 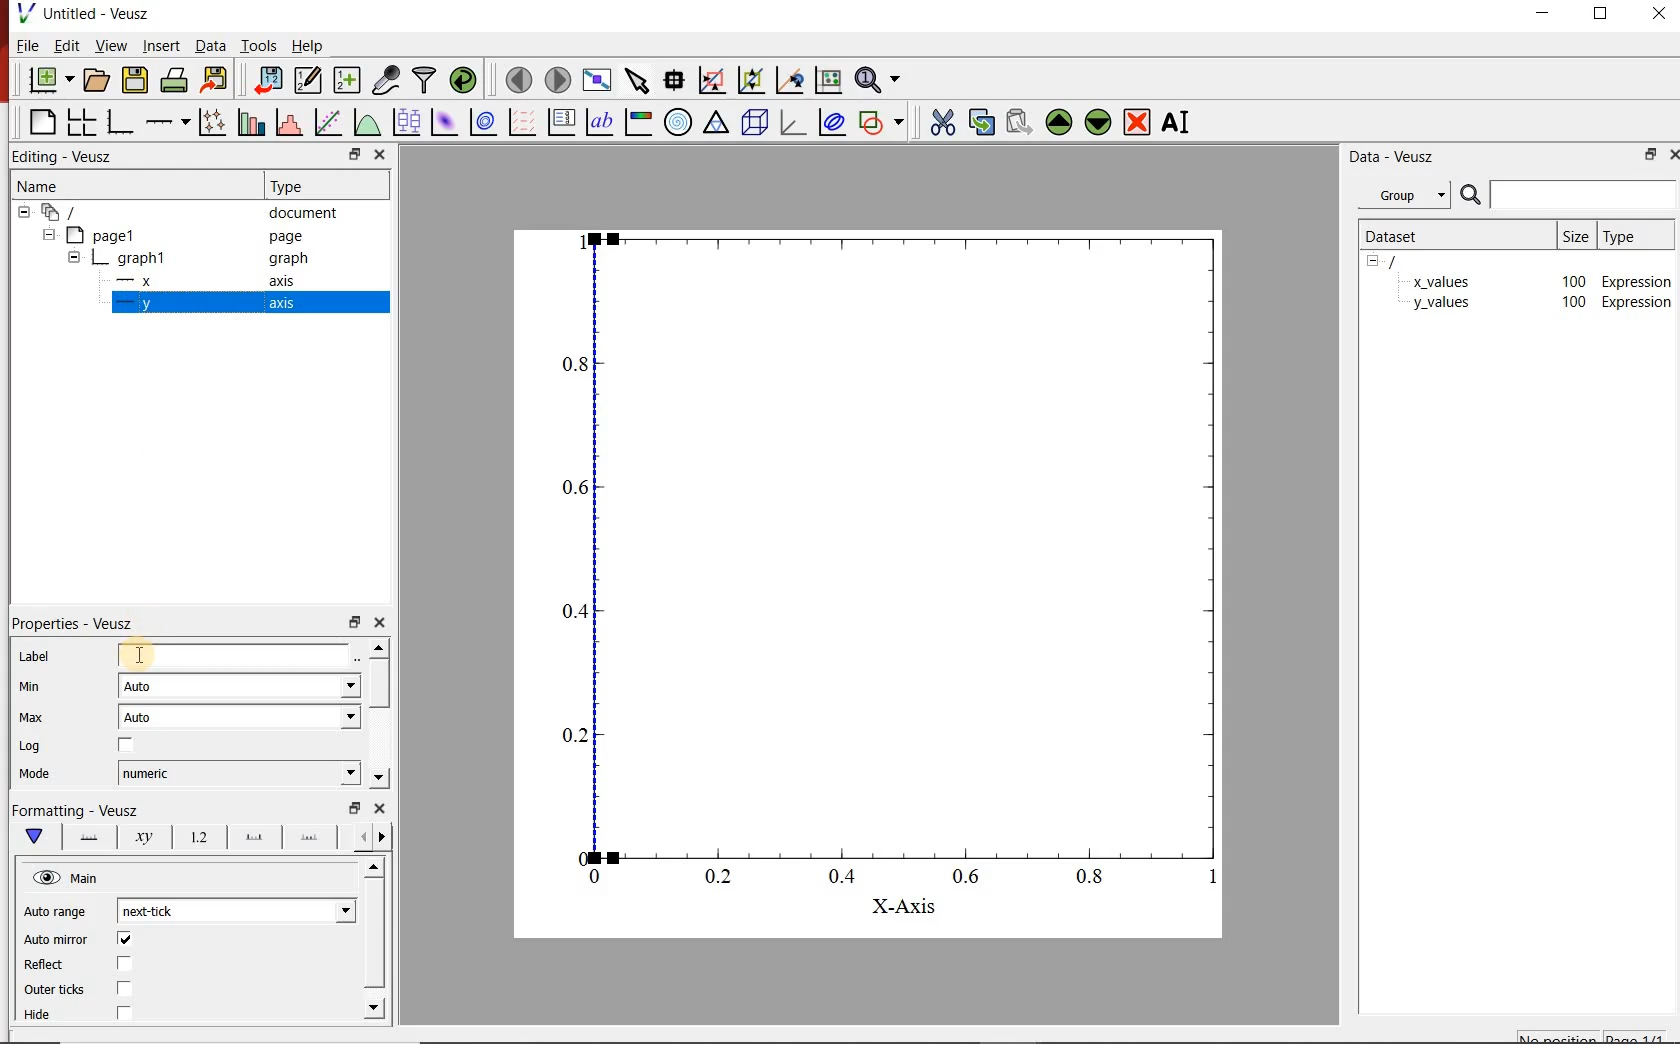 What do you see at coordinates (201, 837) in the screenshot?
I see `tick label` at bounding box center [201, 837].